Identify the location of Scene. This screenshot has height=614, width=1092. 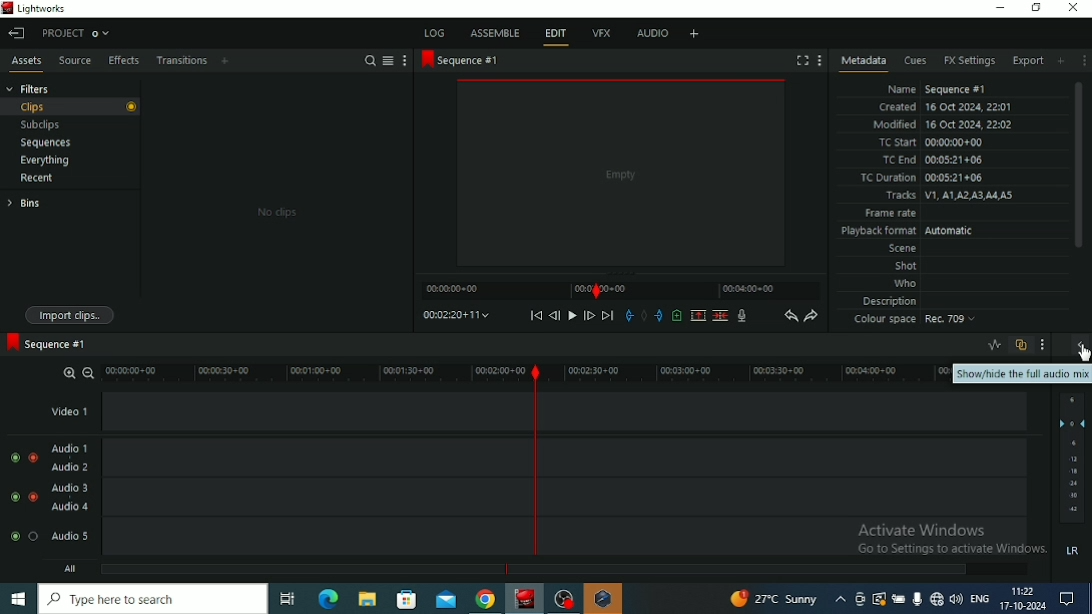
(900, 247).